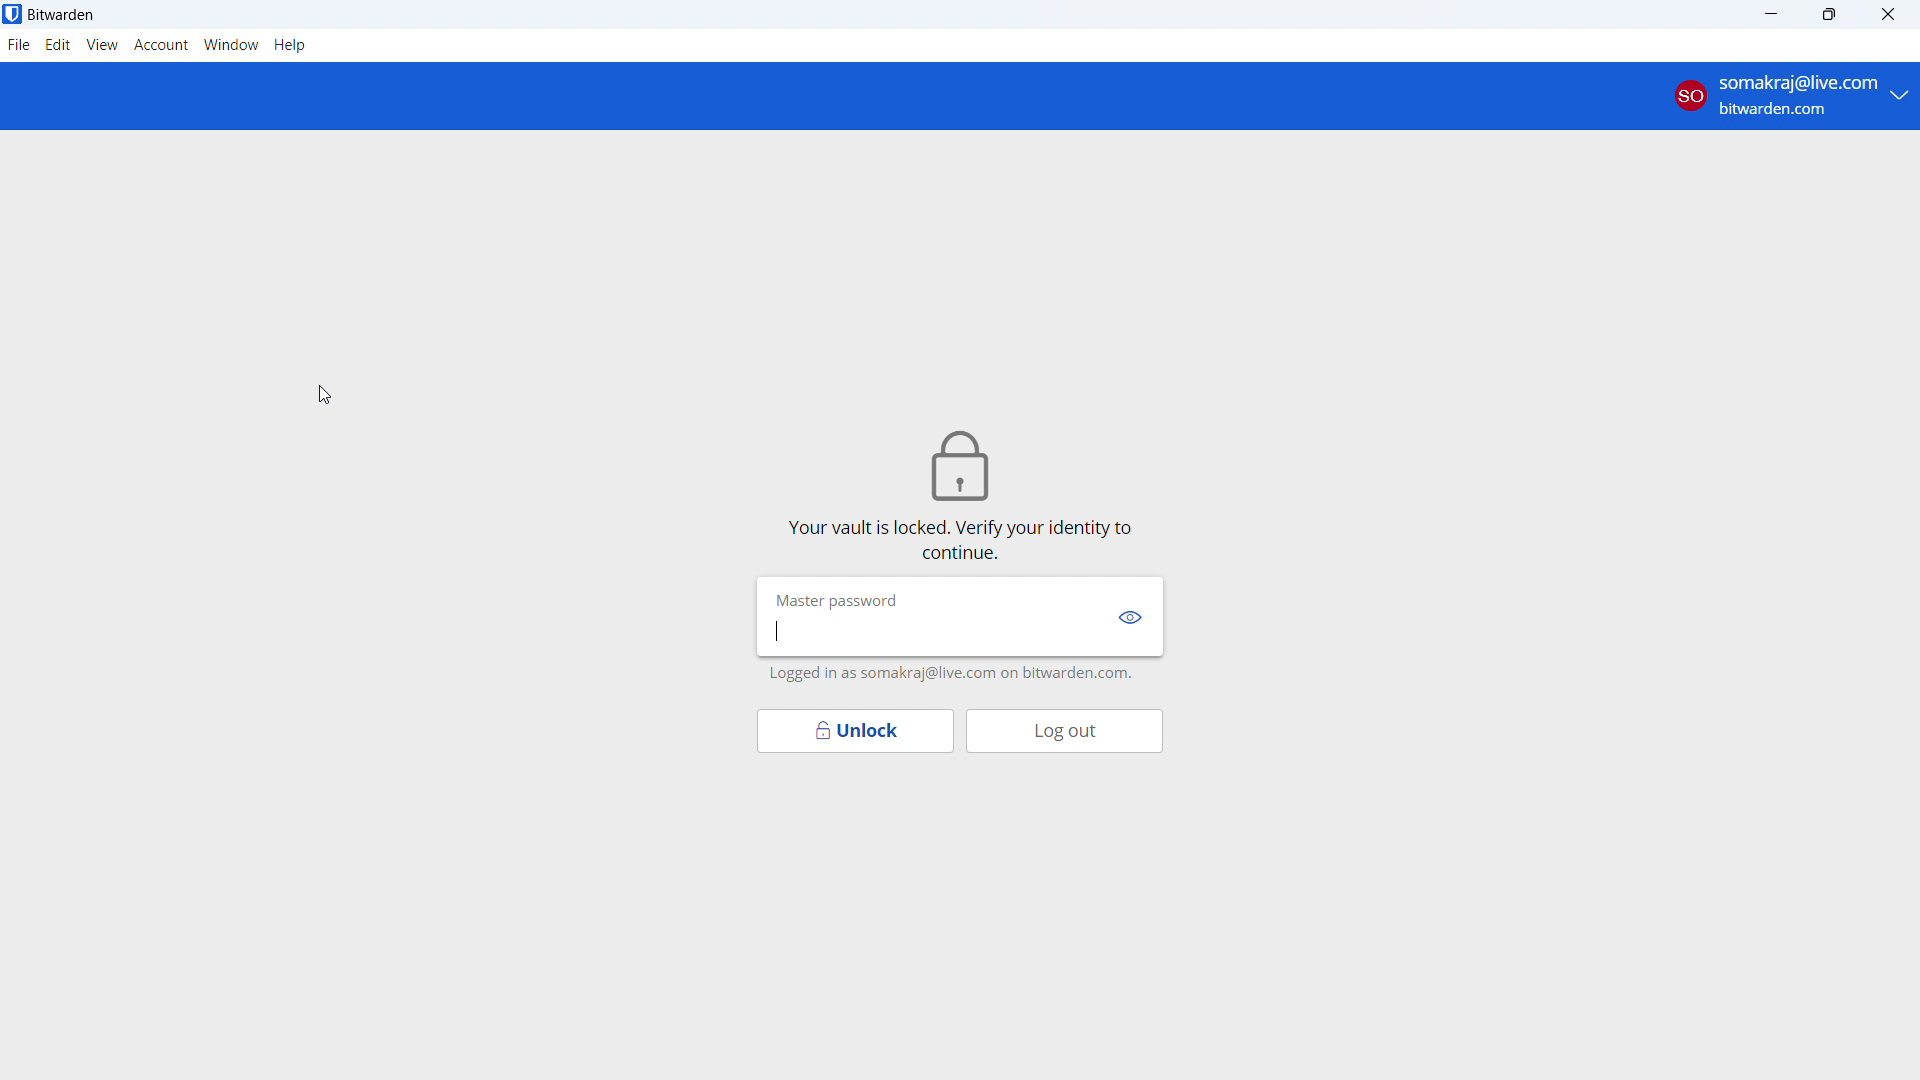  Describe the element at coordinates (290, 45) in the screenshot. I see `help` at that location.